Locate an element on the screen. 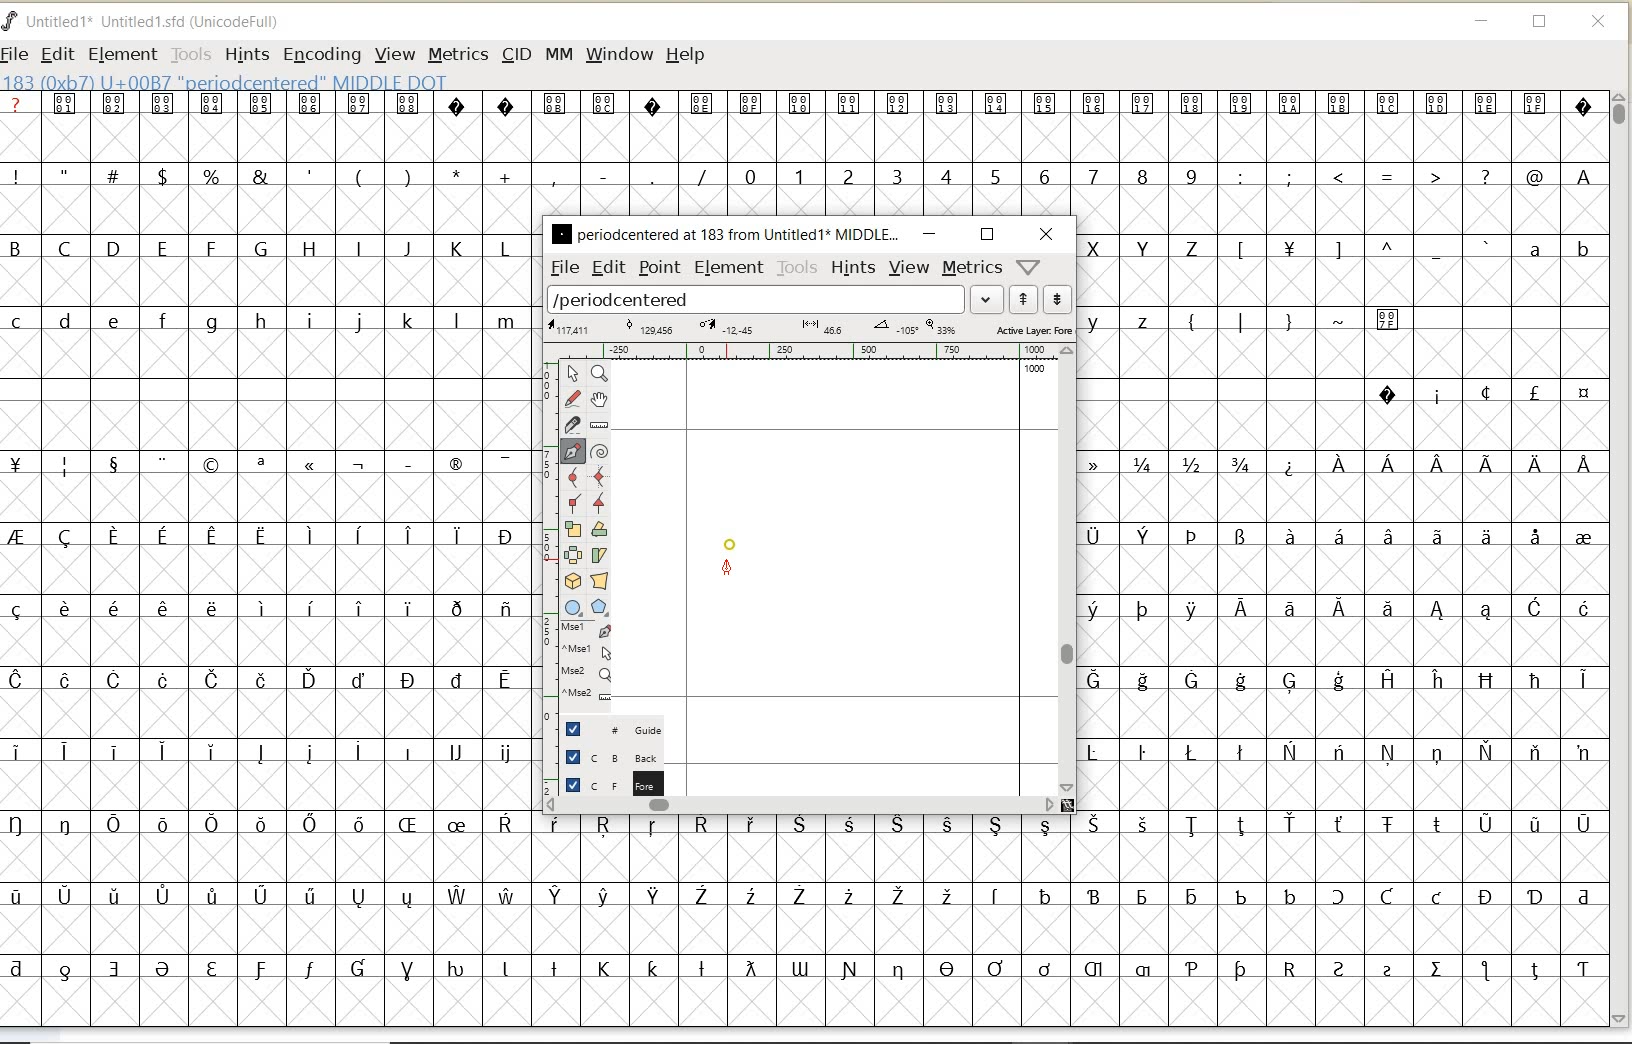 The image size is (1632, 1044). glyph name is located at coordinates (725, 233).